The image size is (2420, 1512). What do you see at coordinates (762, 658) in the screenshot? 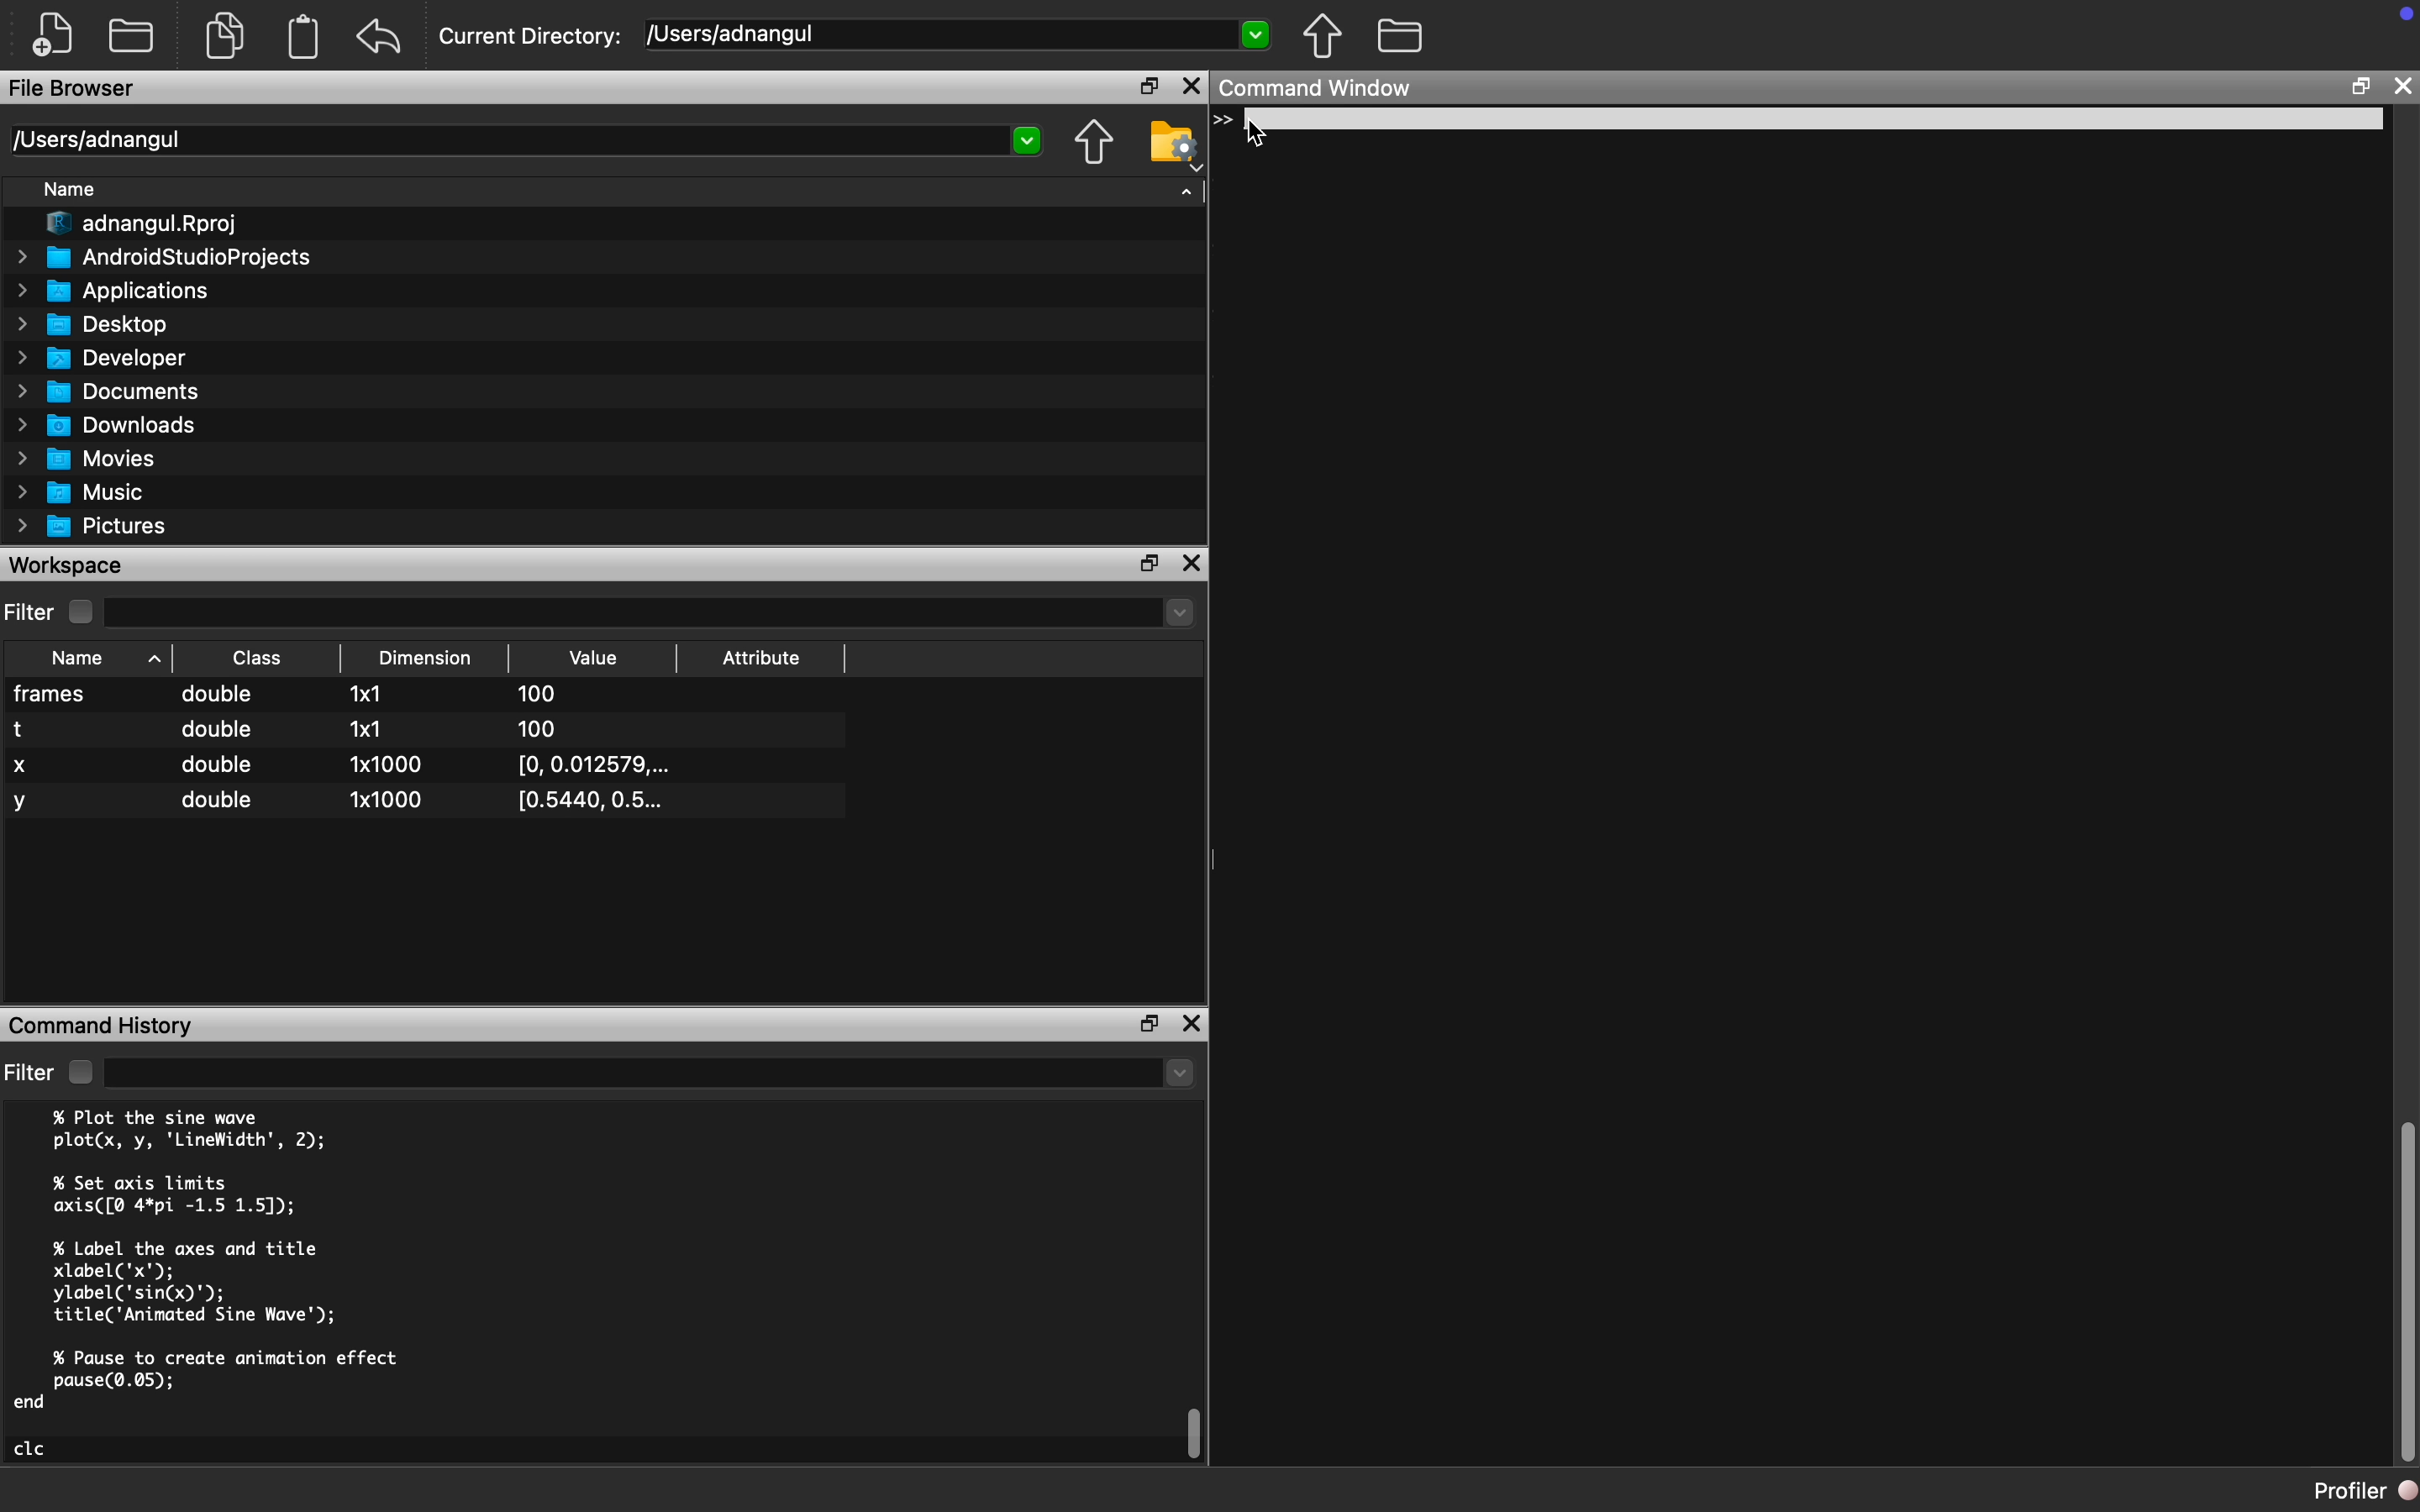
I see `Attribute` at bounding box center [762, 658].